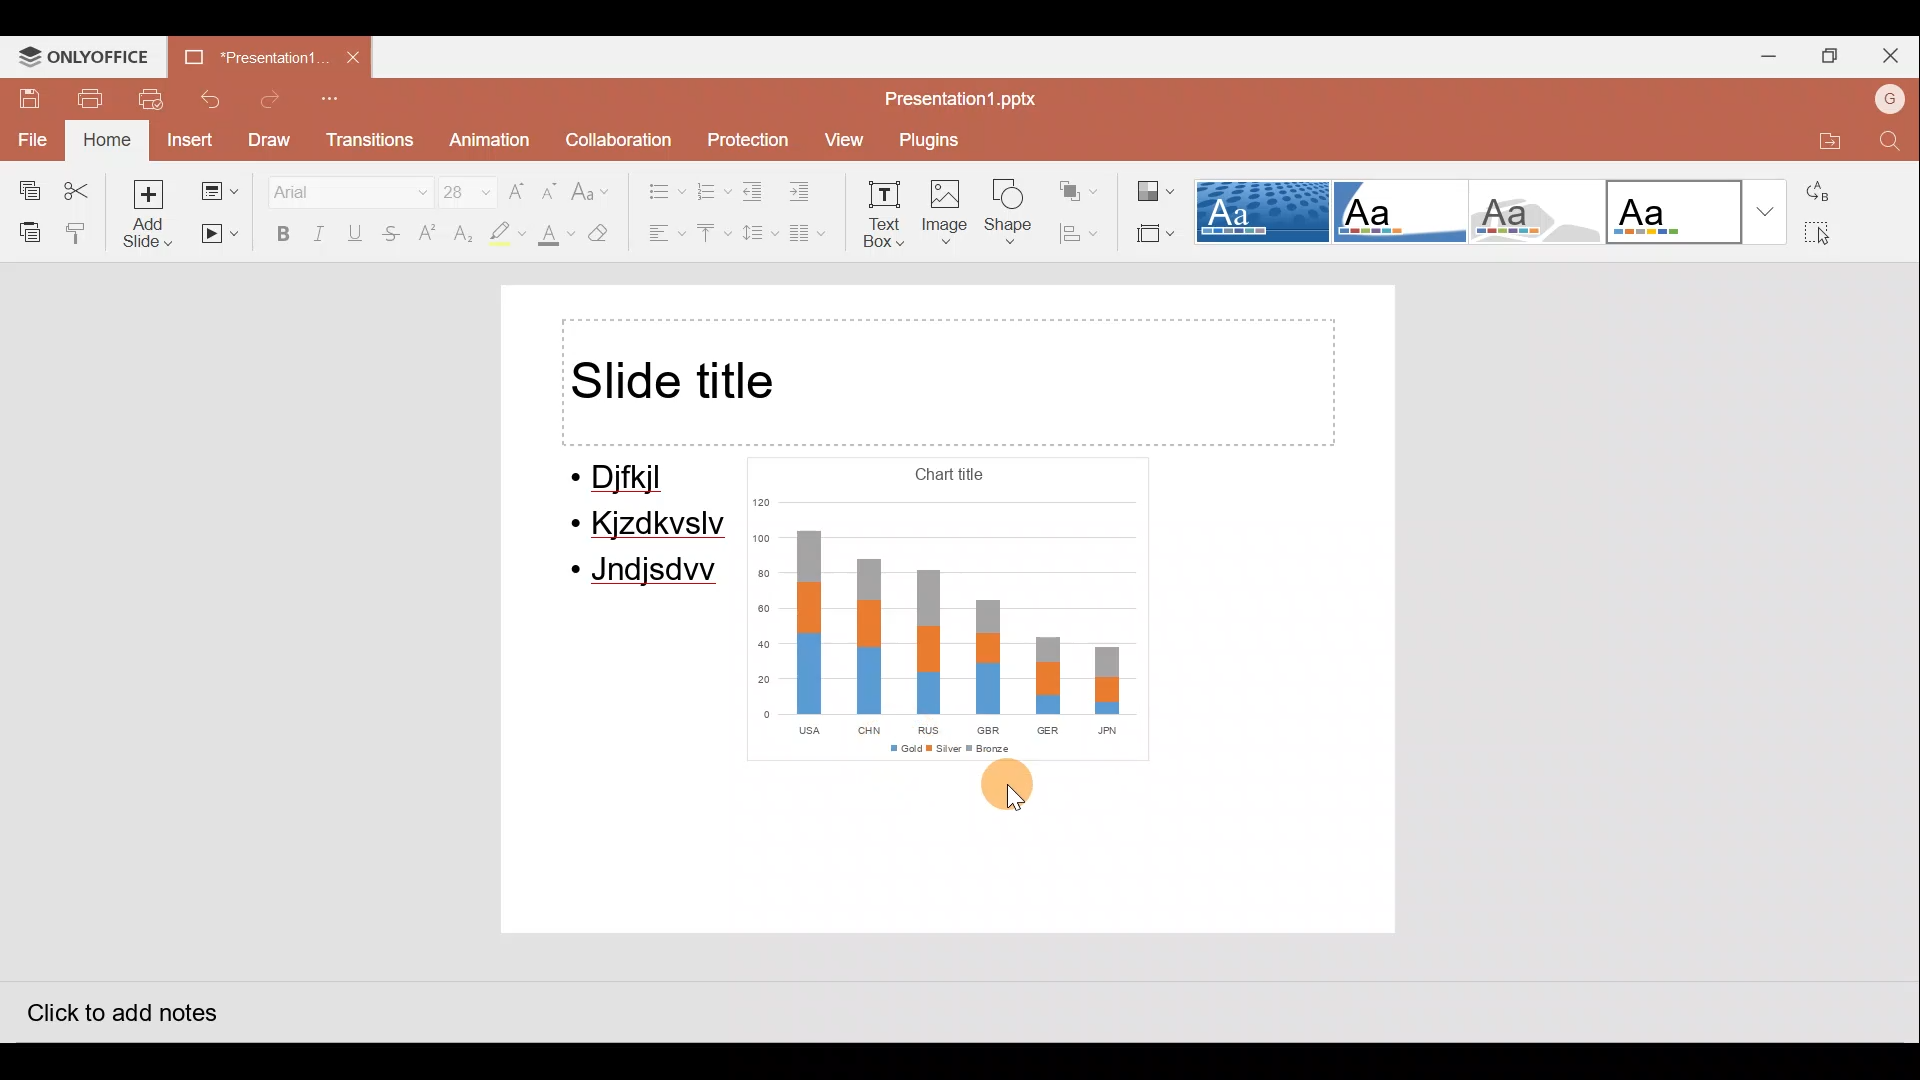 The height and width of the screenshot is (1080, 1920). Describe the element at coordinates (1895, 52) in the screenshot. I see `Close` at that location.